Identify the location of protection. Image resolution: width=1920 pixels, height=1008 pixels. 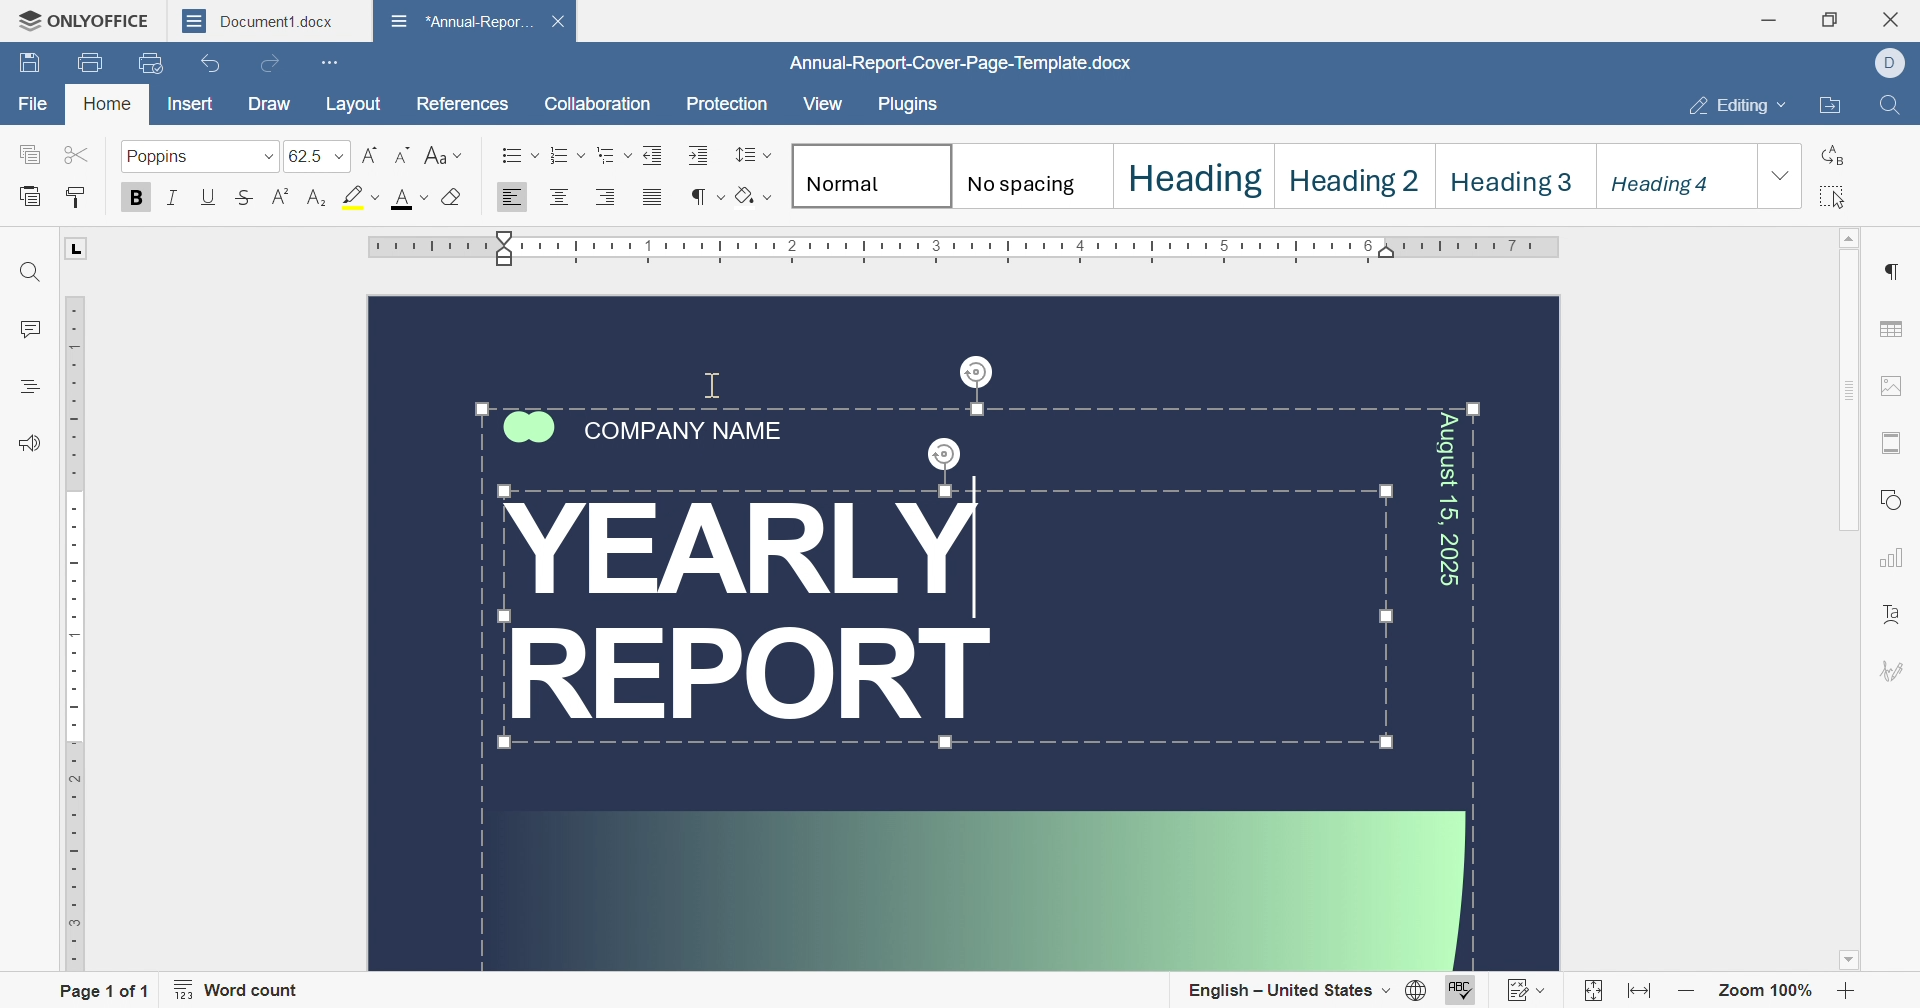
(725, 109).